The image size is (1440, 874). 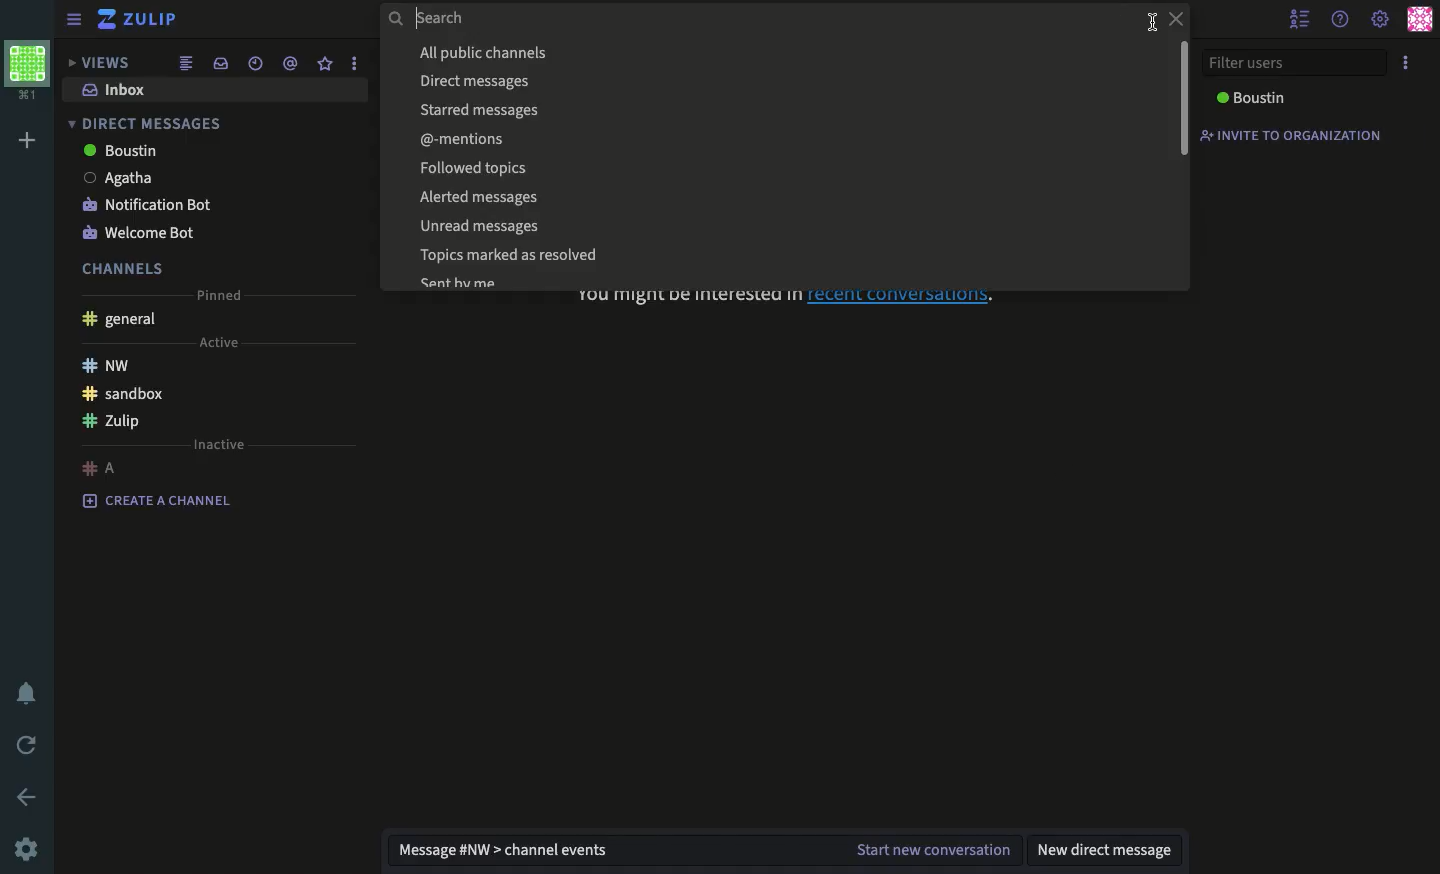 What do you see at coordinates (101, 469) in the screenshot?
I see `a` at bounding box center [101, 469].